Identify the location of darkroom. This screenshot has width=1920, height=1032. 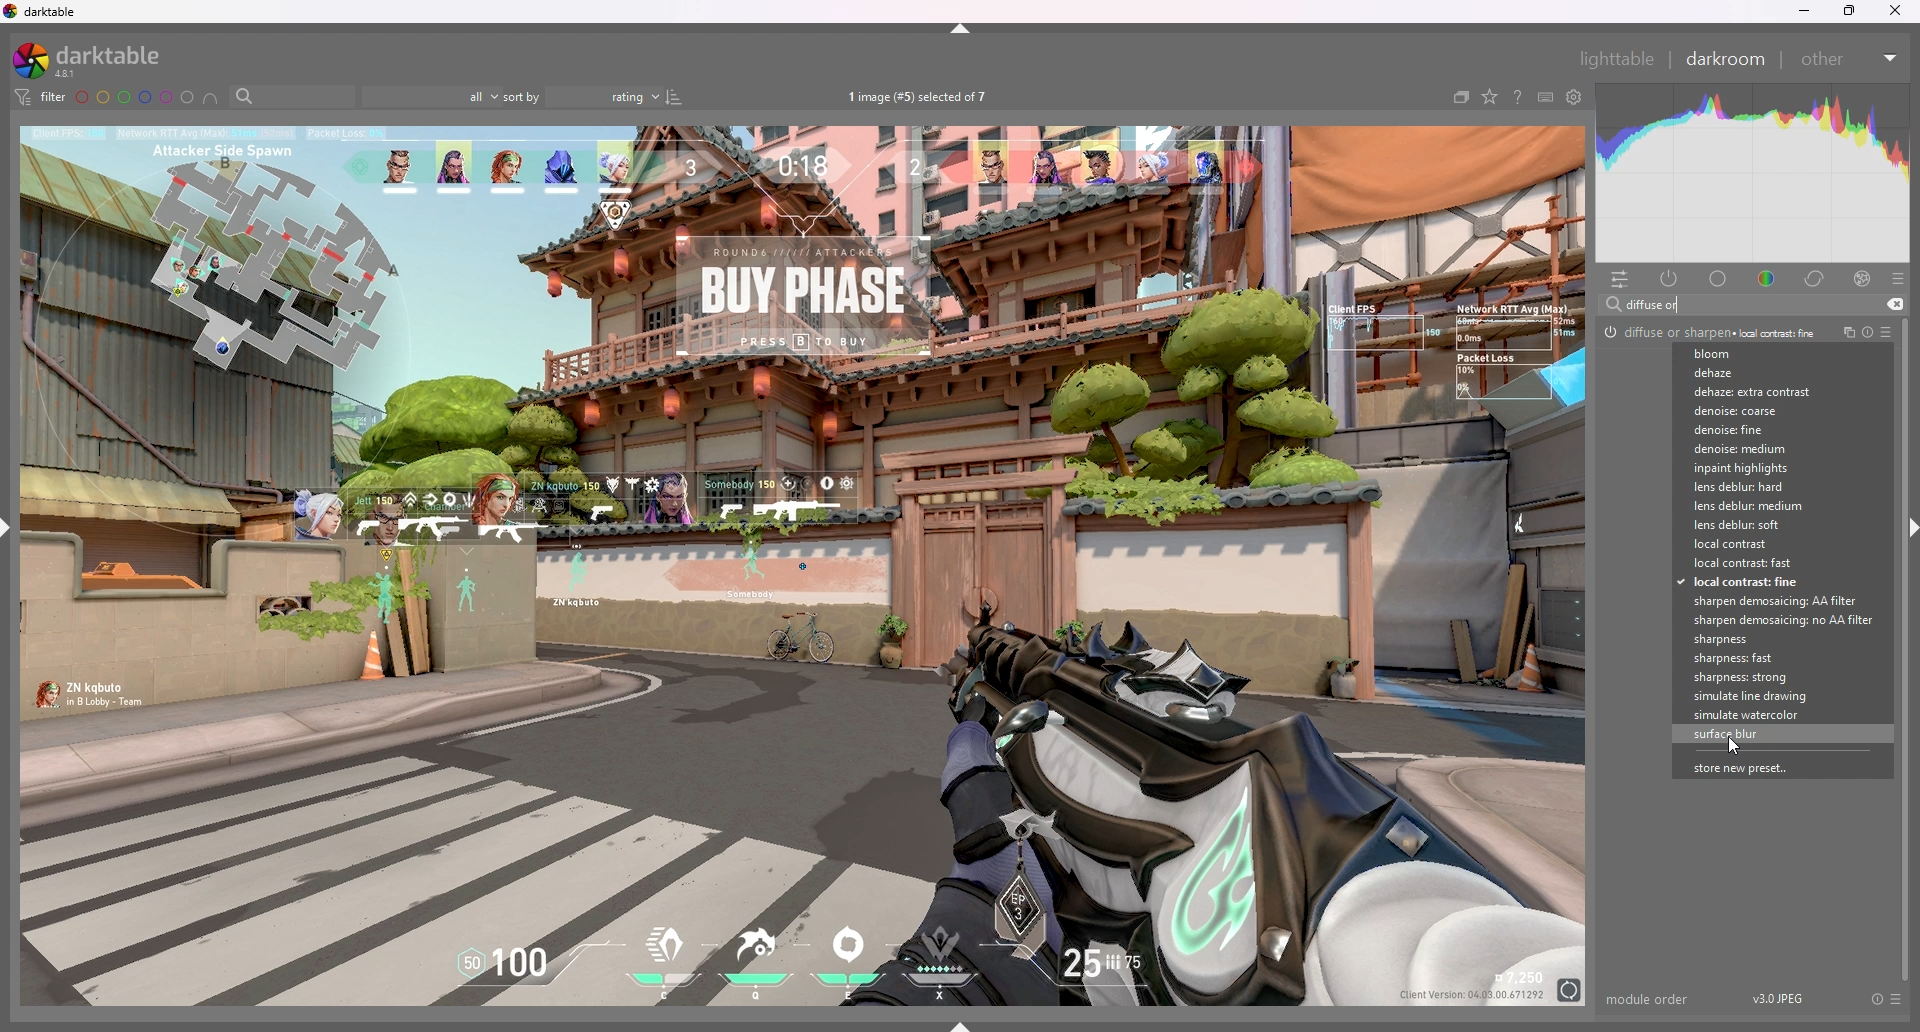
(1728, 58).